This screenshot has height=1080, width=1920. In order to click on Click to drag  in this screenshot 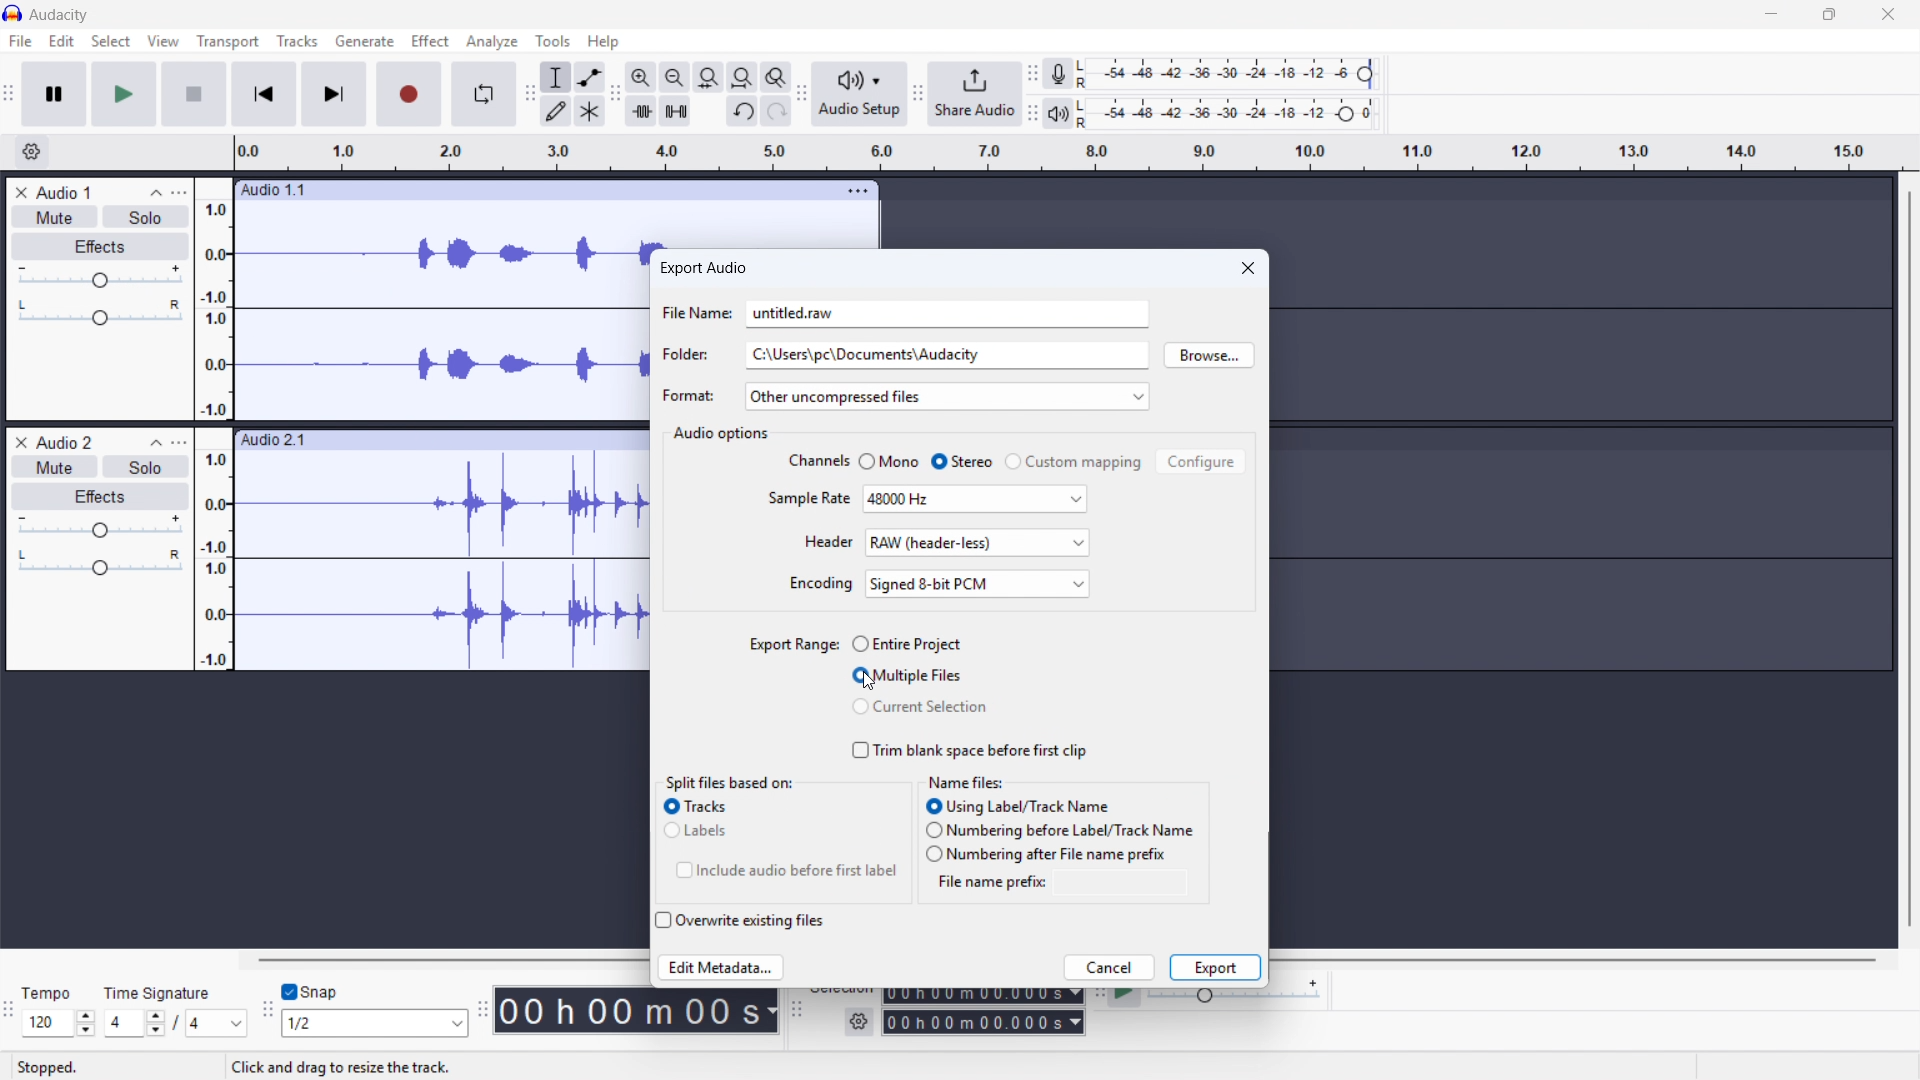, I will do `click(527, 189)`.